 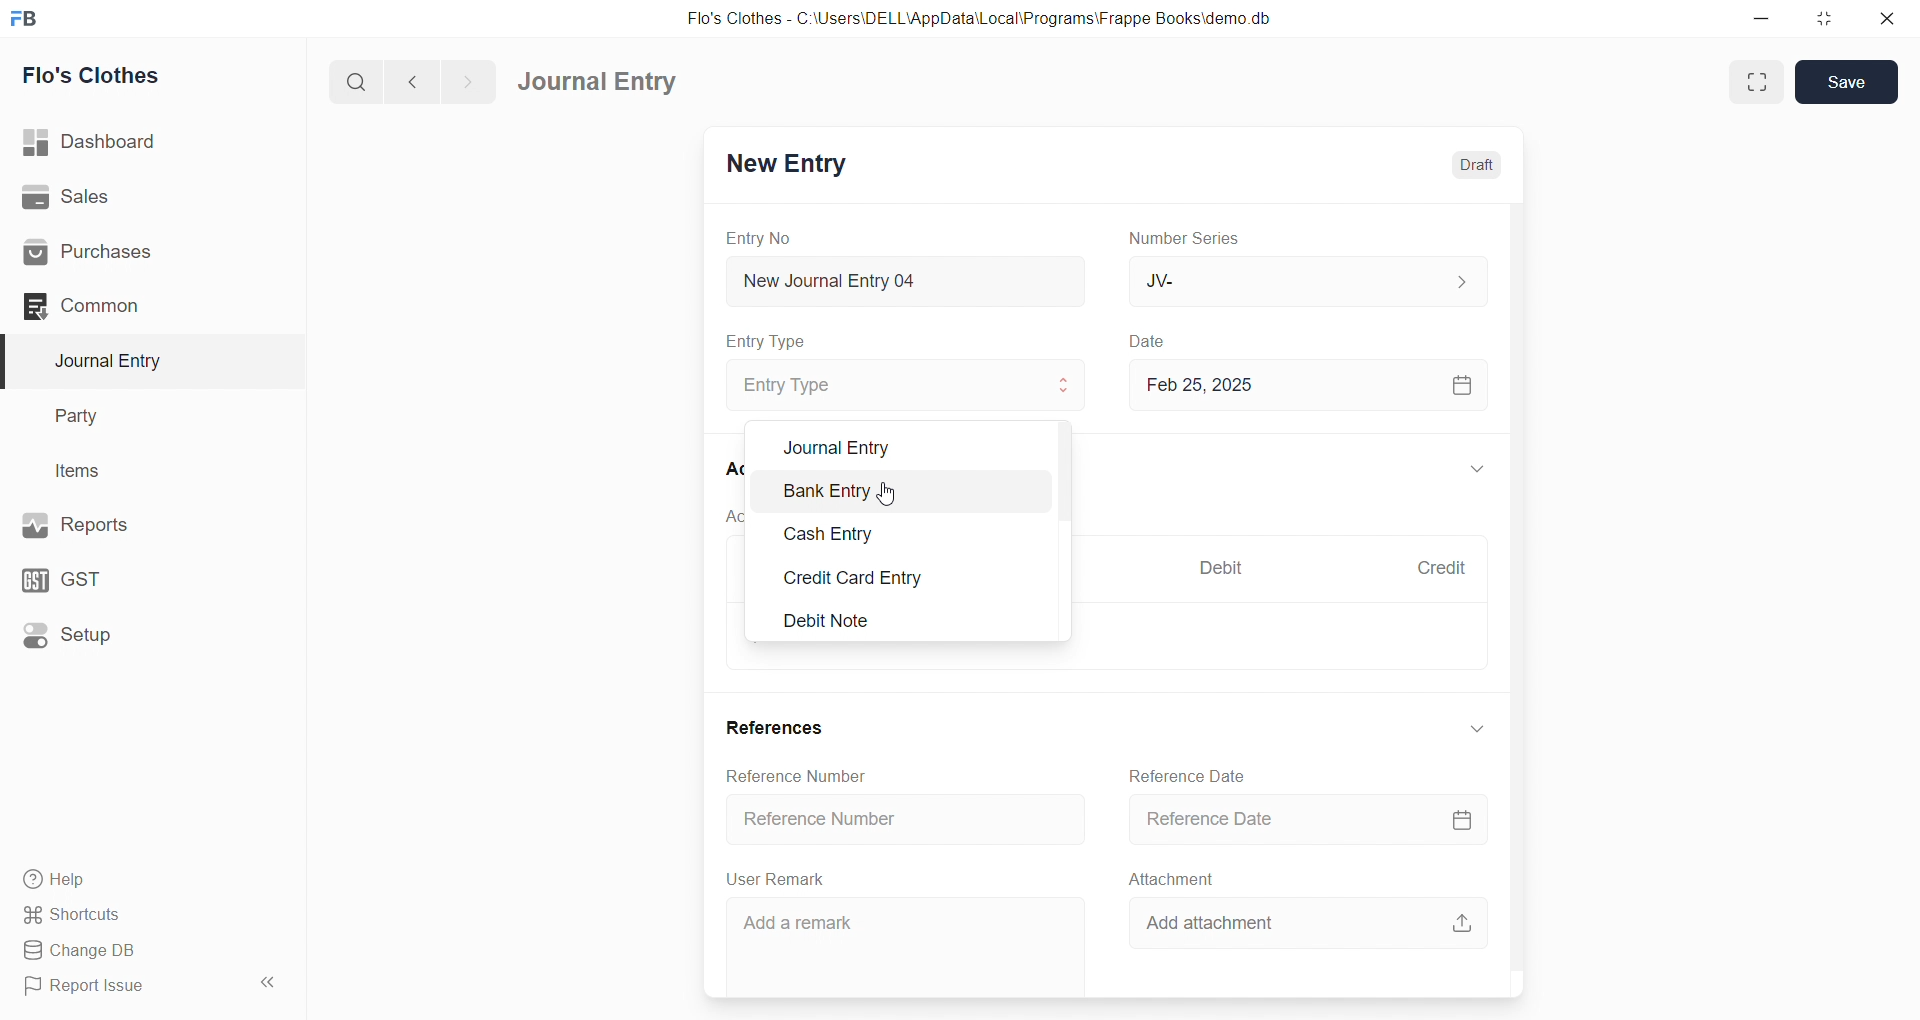 What do you see at coordinates (1192, 774) in the screenshot?
I see `Reference Date` at bounding box center [1192, 774].